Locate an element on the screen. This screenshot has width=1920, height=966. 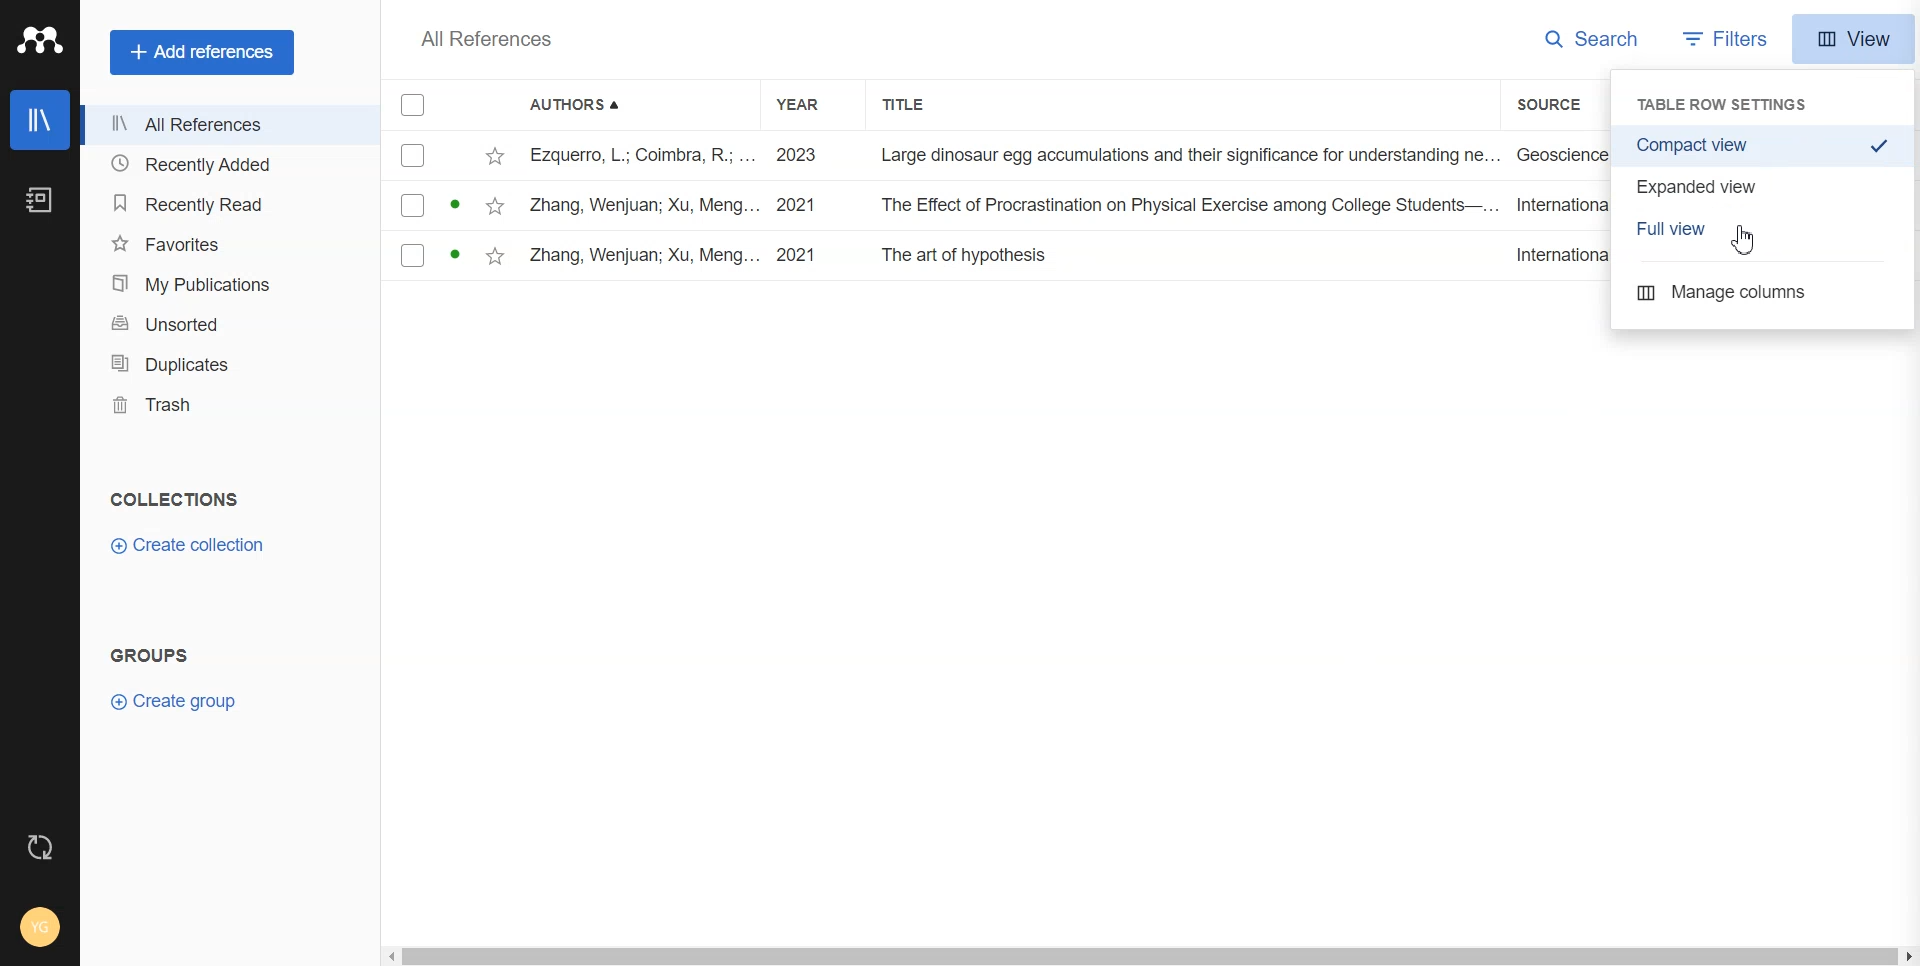
Duplicates is located at coordinates (214, 363).